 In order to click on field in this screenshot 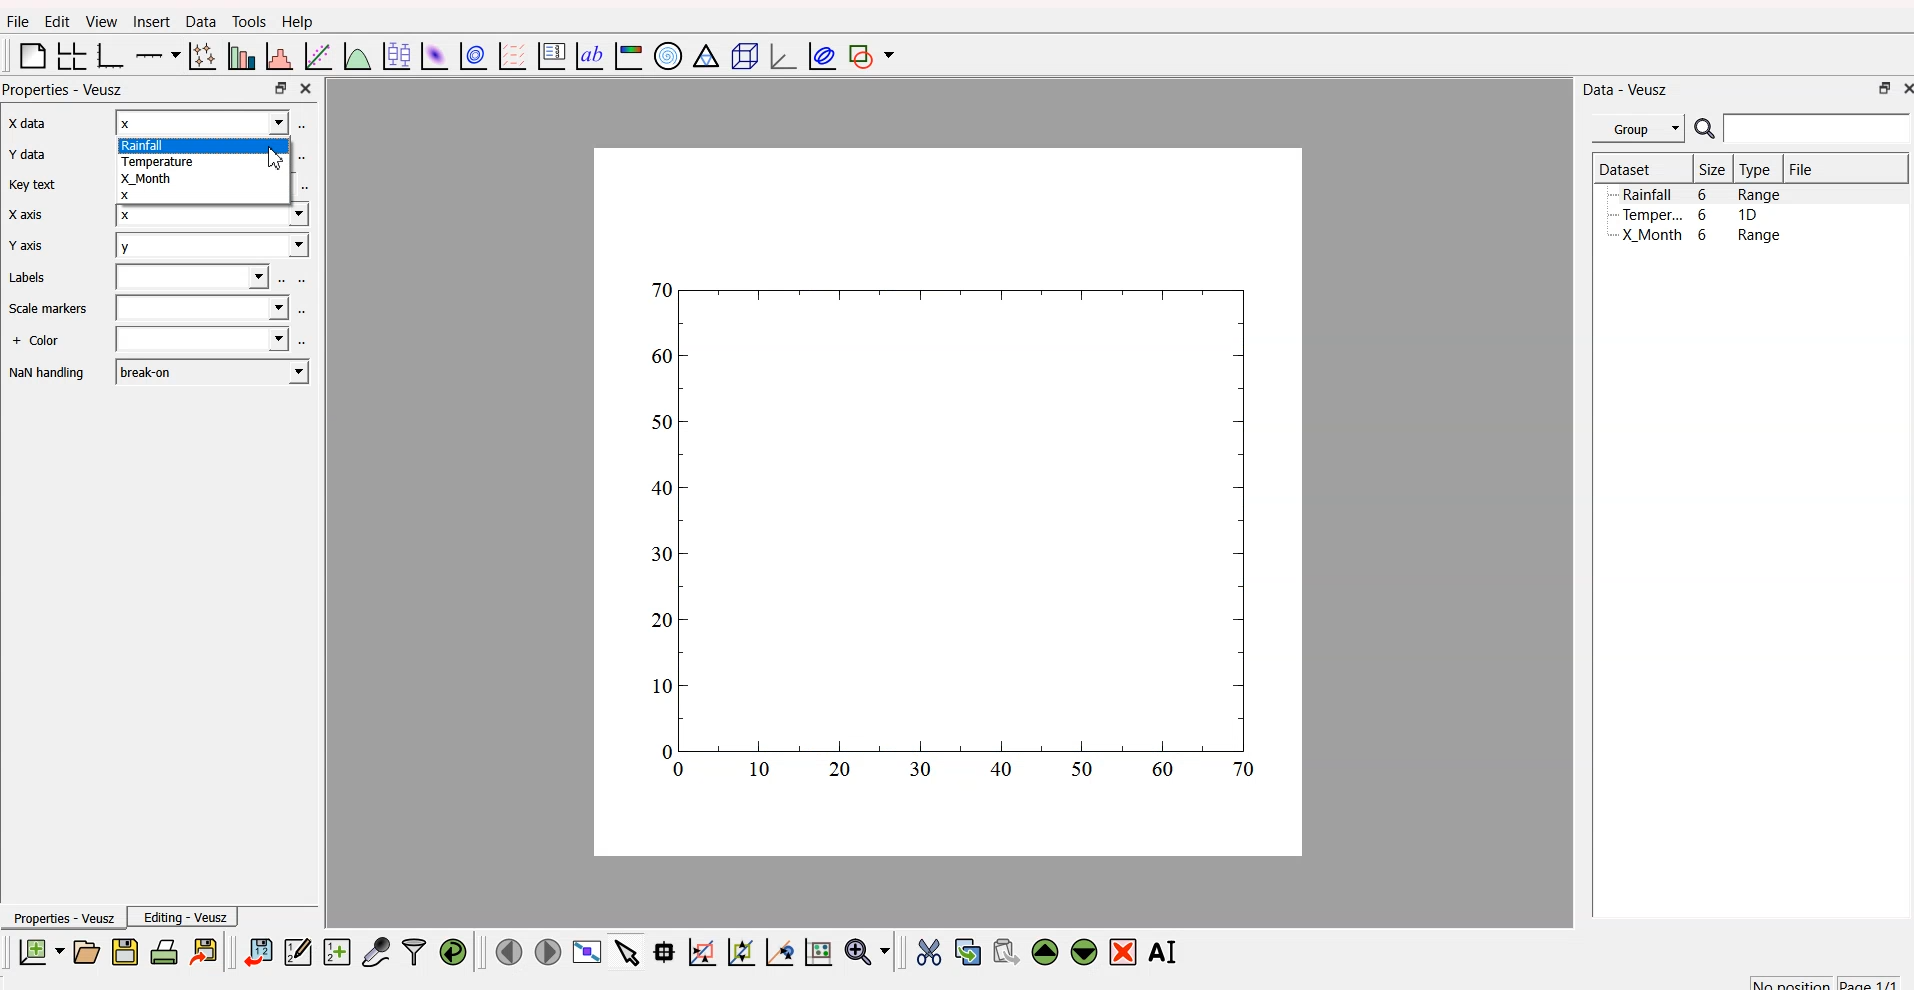, I will do `click(200, 341)`.